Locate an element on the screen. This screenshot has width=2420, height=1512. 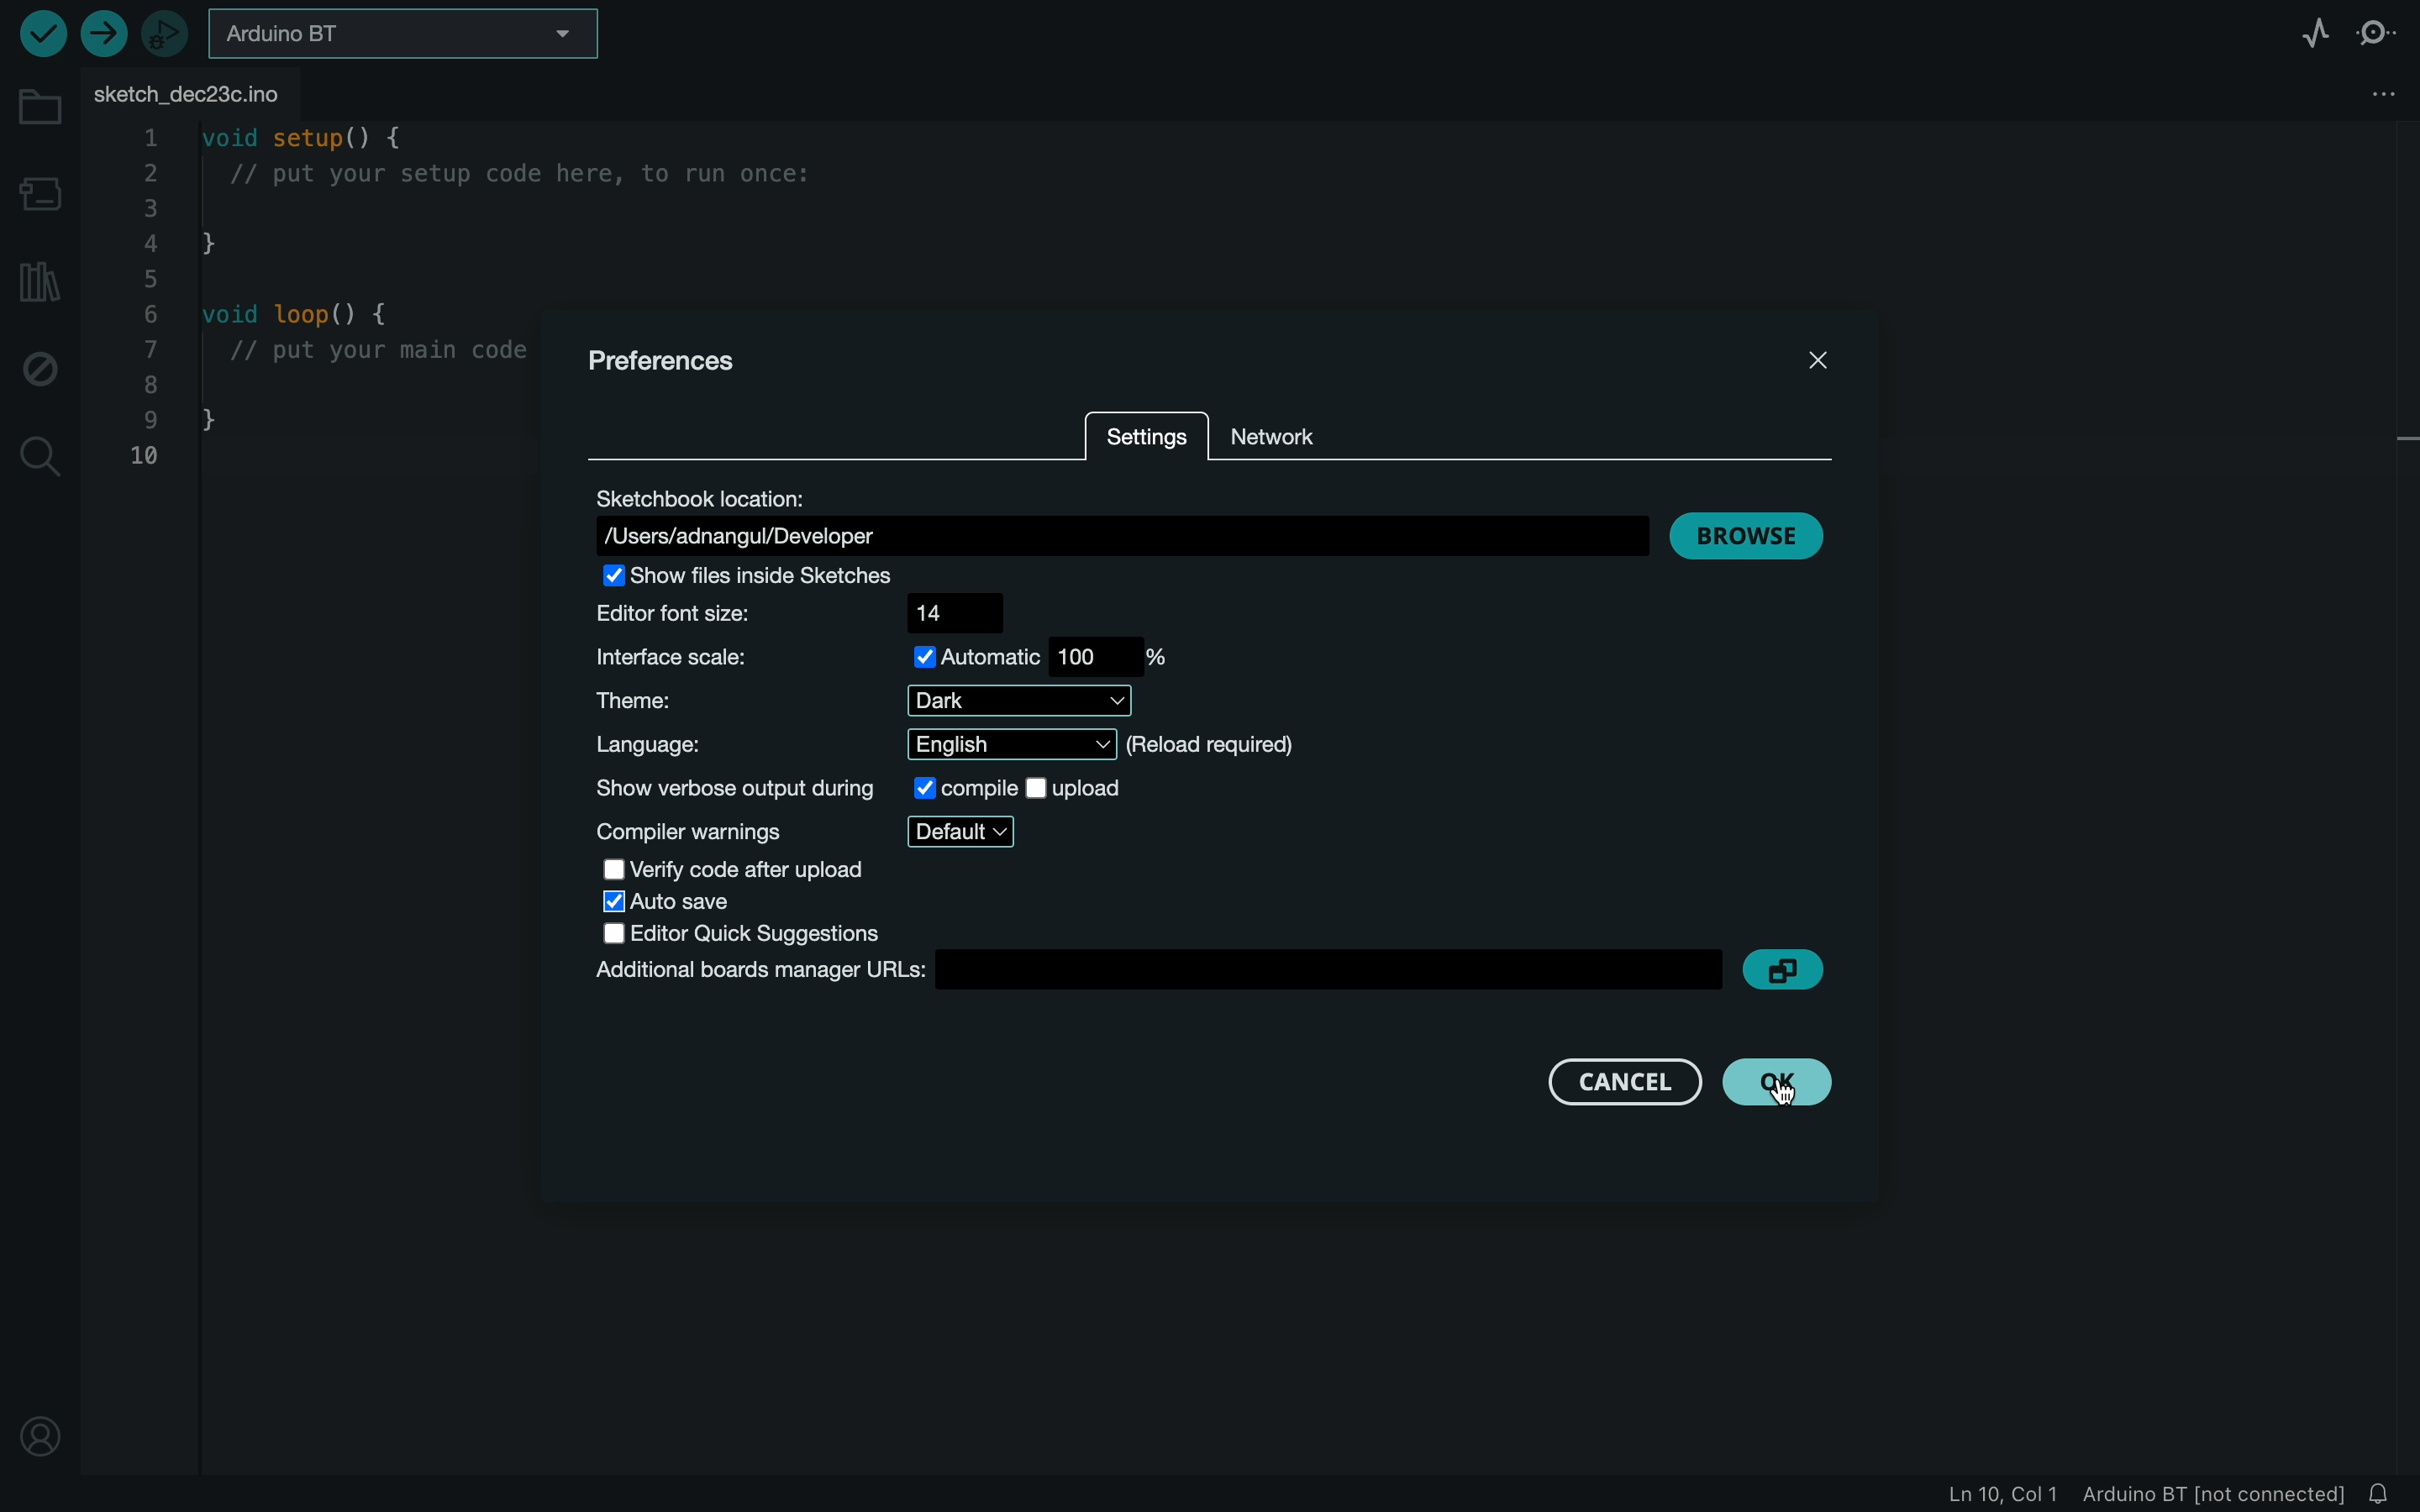
profile is located at coordinates (38, 1430).